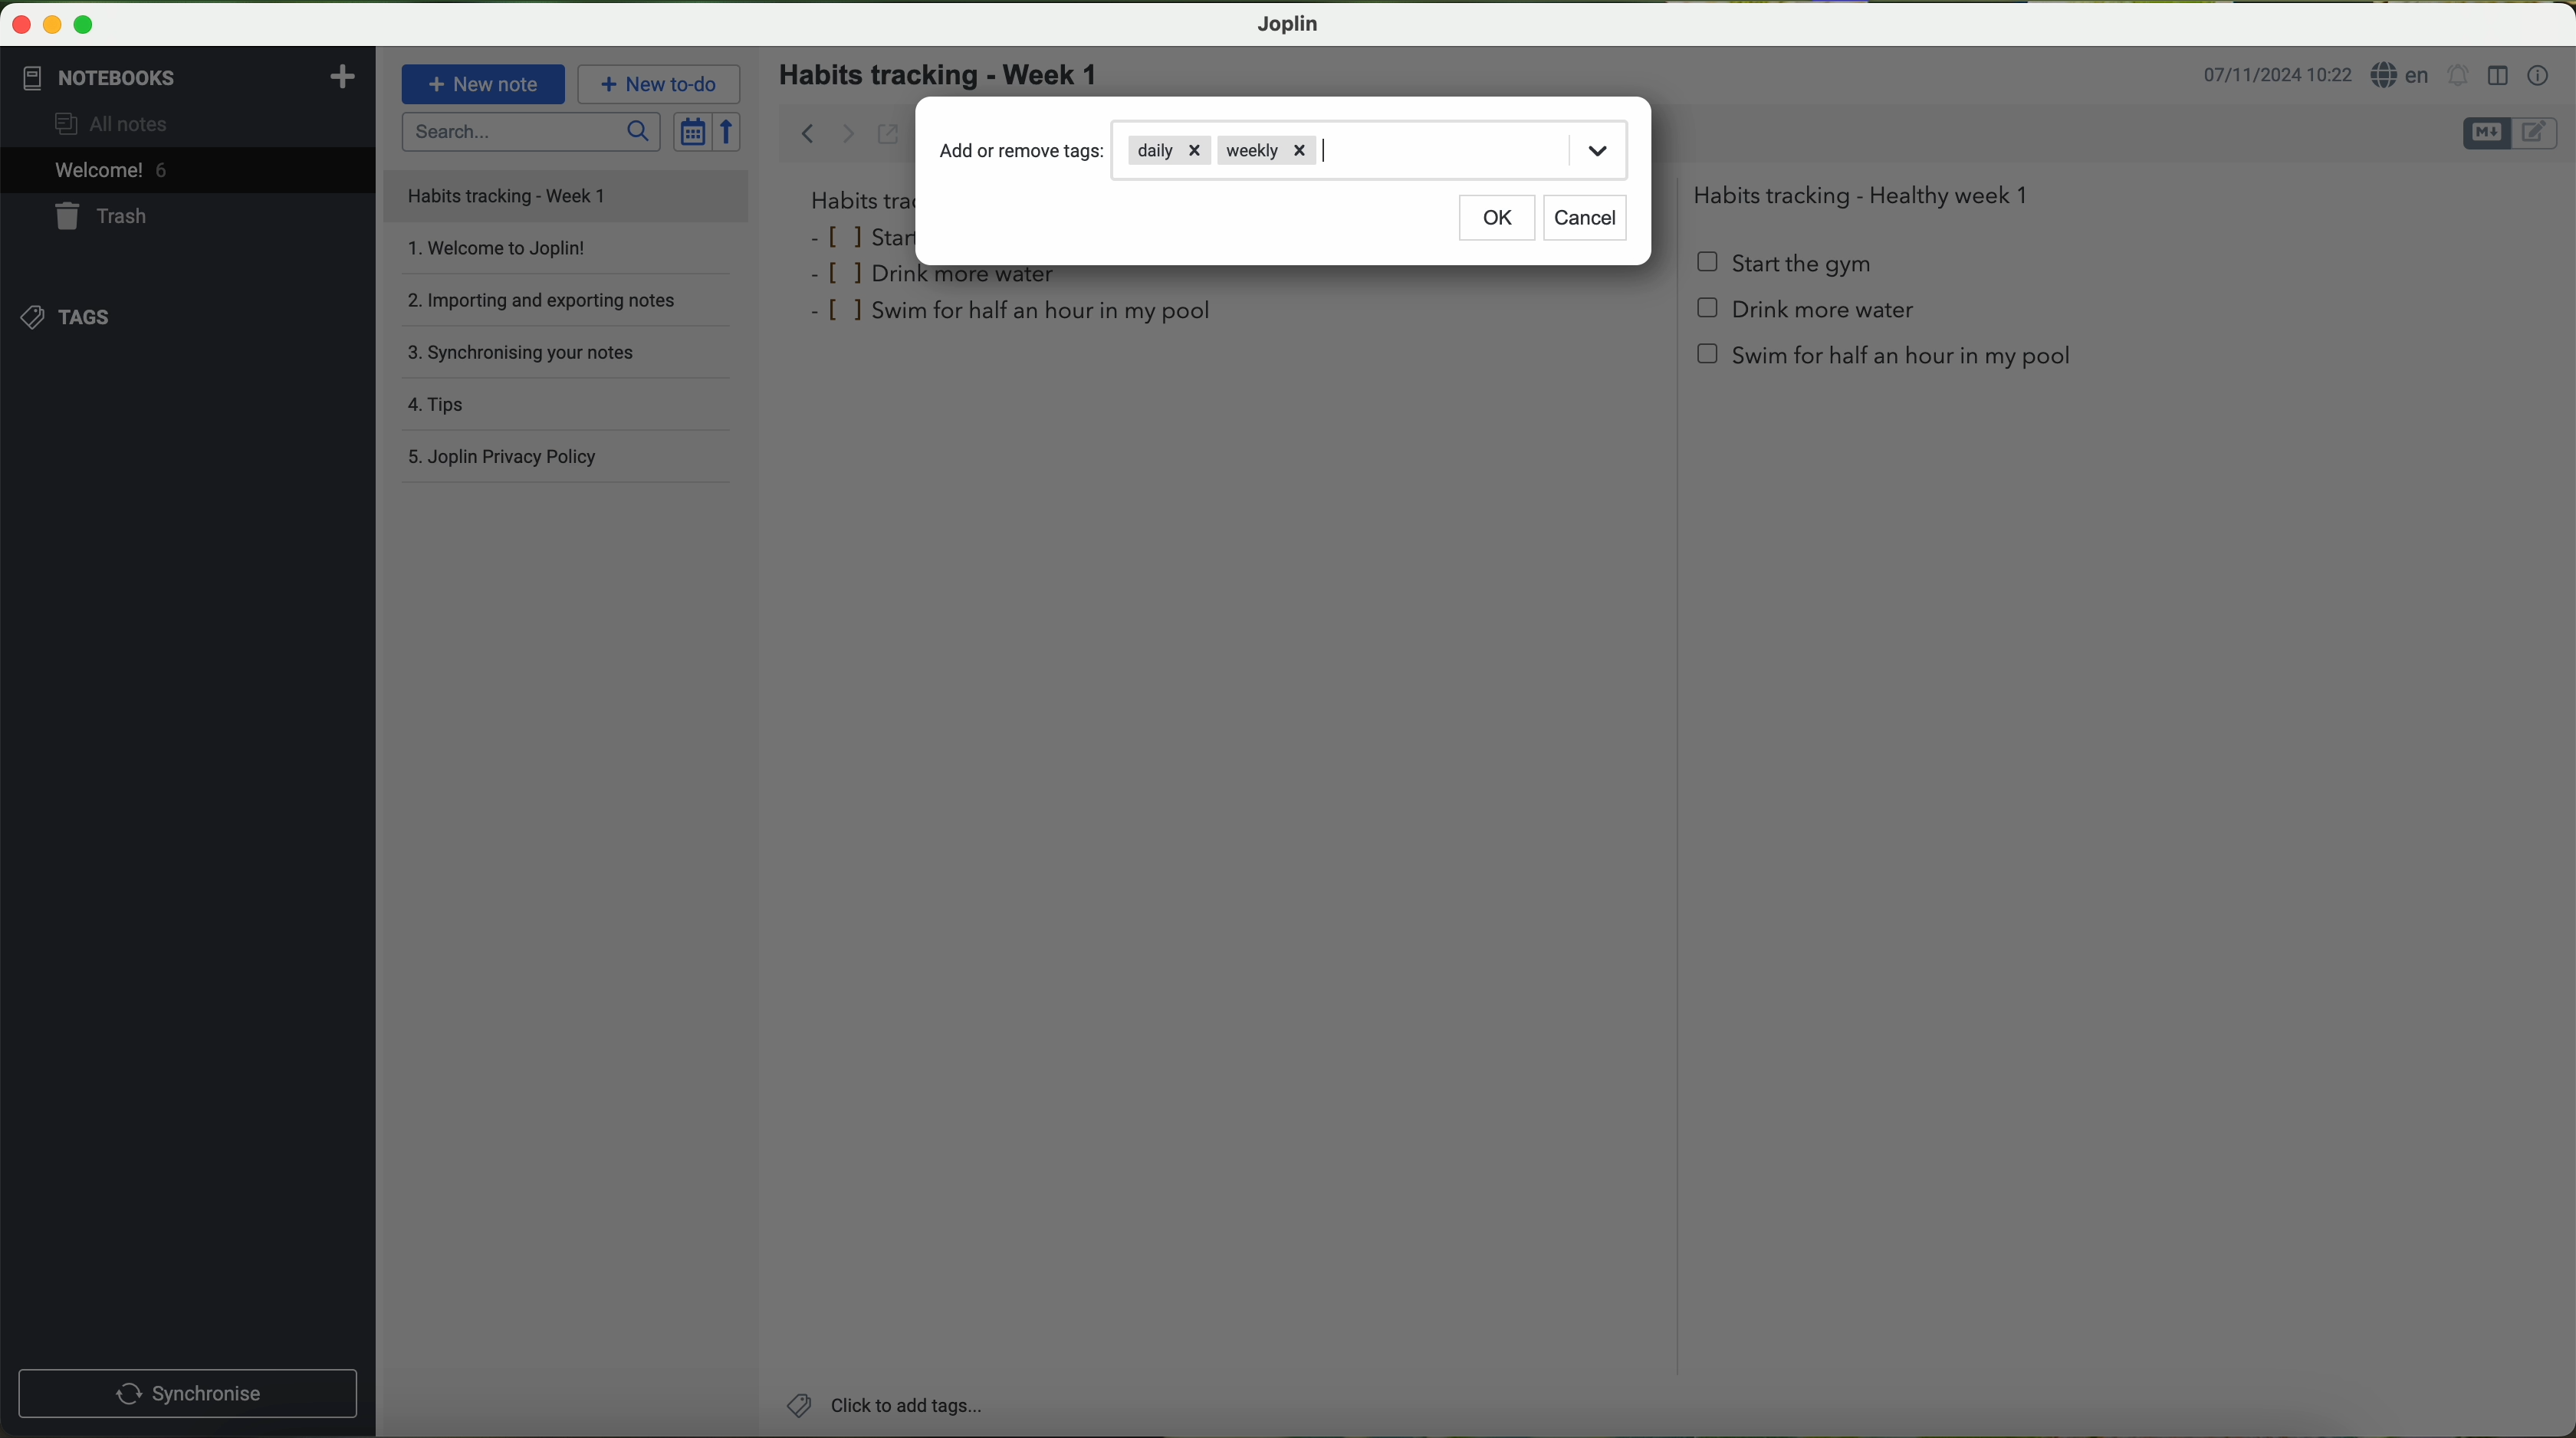  What do you see at coordinates (692, 131) in the screenshot?
I see `toggle sort order field` at bounding box center [692, 131].